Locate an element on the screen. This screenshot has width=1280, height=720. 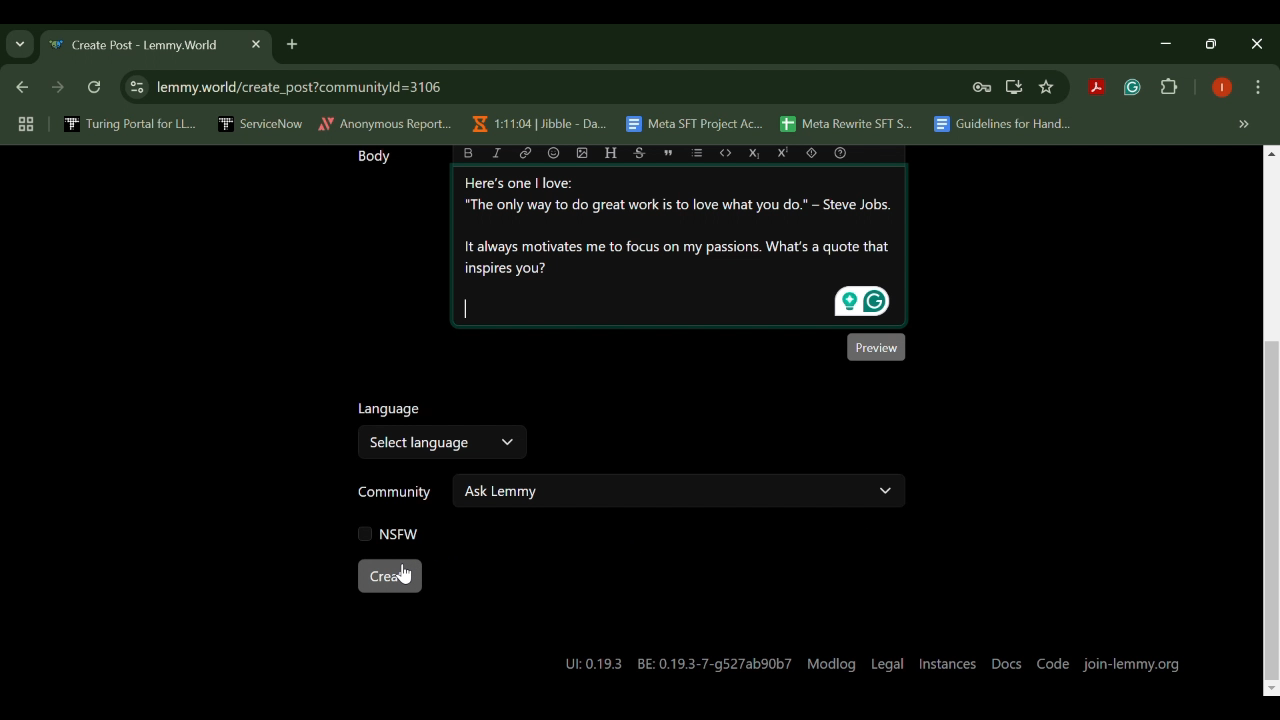
upload image is located at coordinates (581, 153).